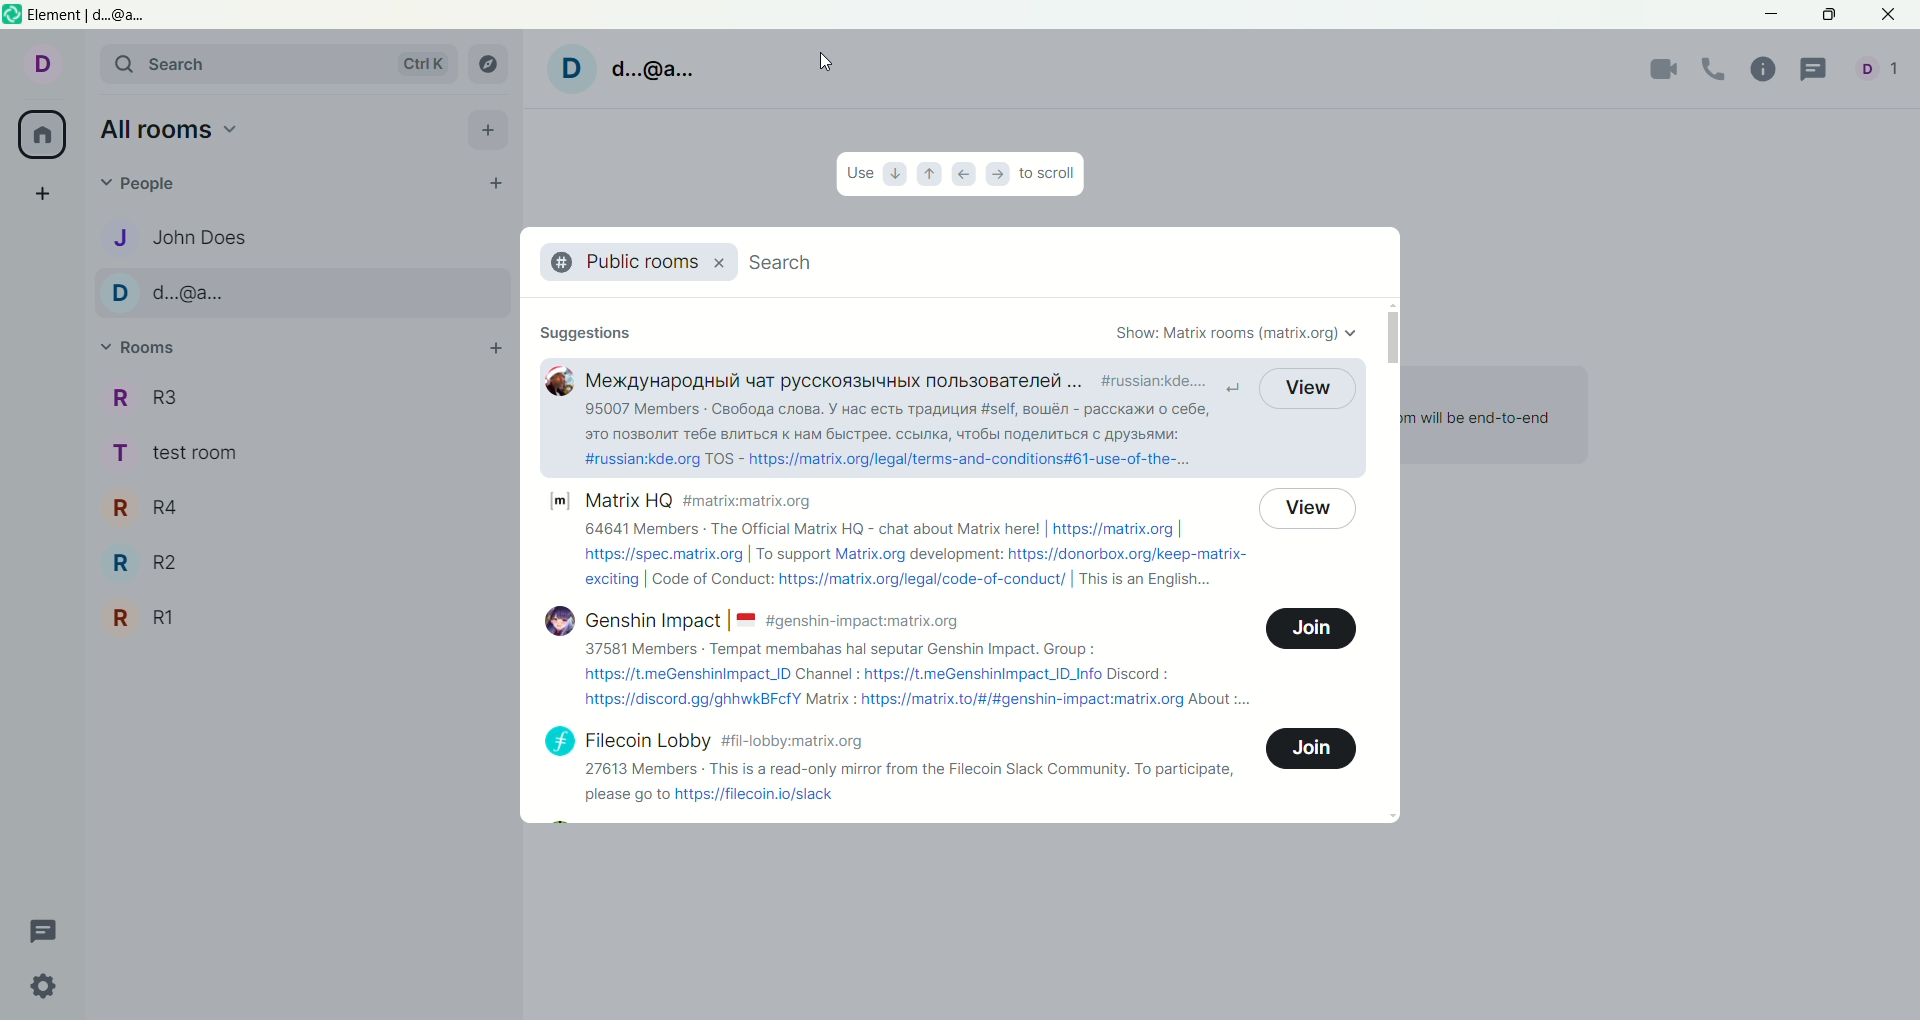  I want to click on create a space, so click(40, 194).